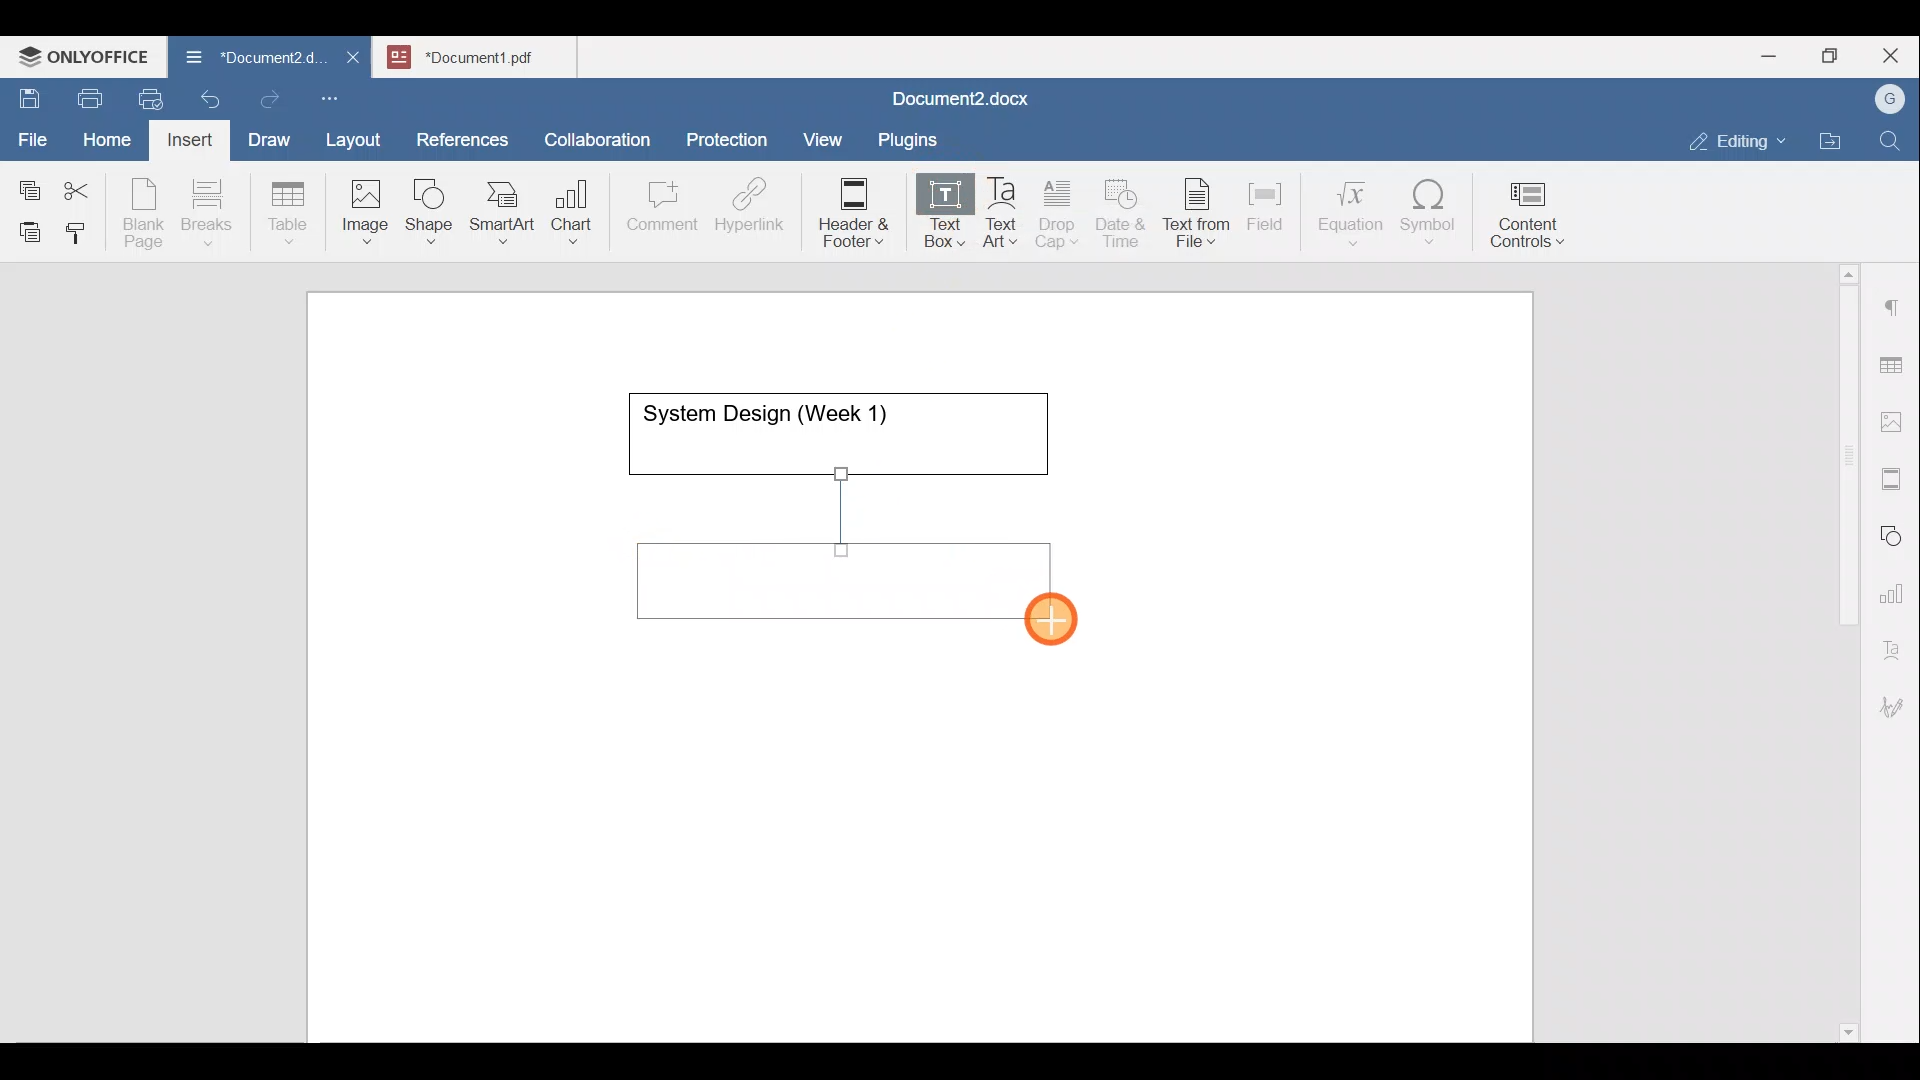 The width and height of the screenshot is (1920, 1080). What do you see at coordinates (1894, 642) in the screenshot?
I see `Text Art settings` at bounding box center [1894, 642].